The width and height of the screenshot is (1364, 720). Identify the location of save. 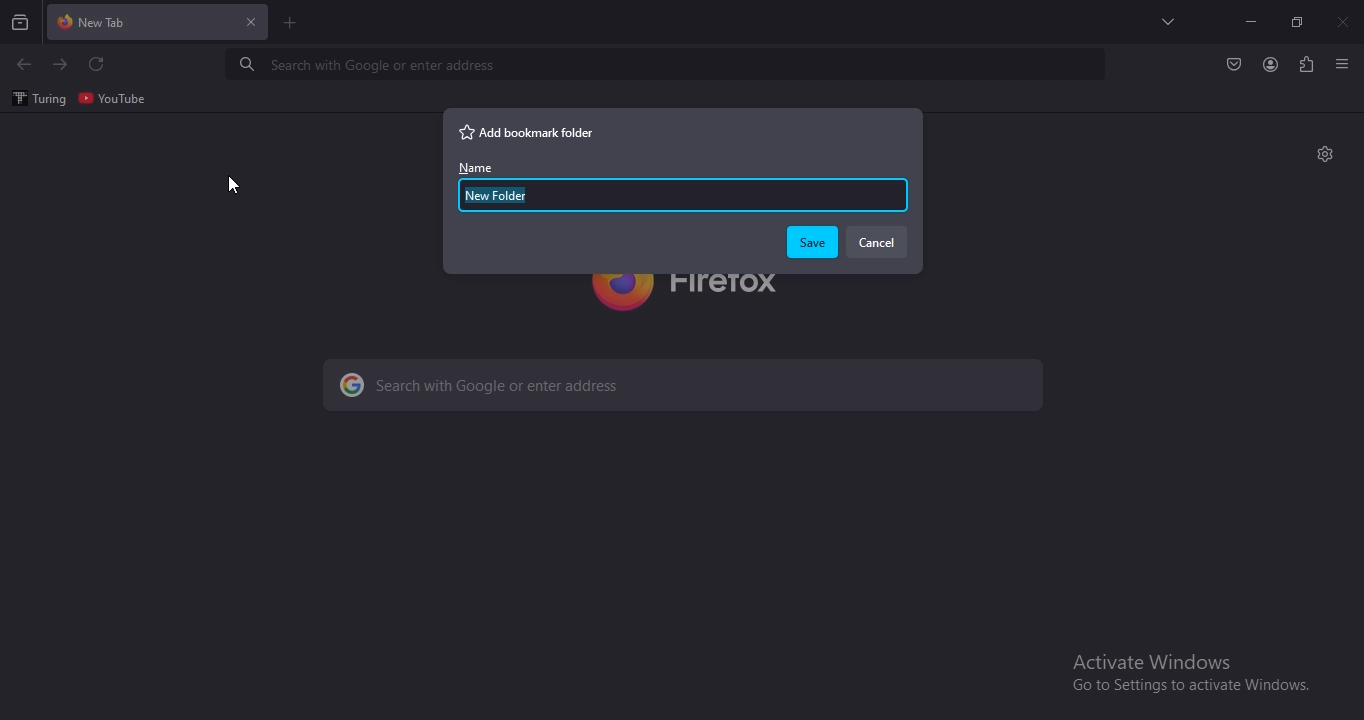
(812, 243).